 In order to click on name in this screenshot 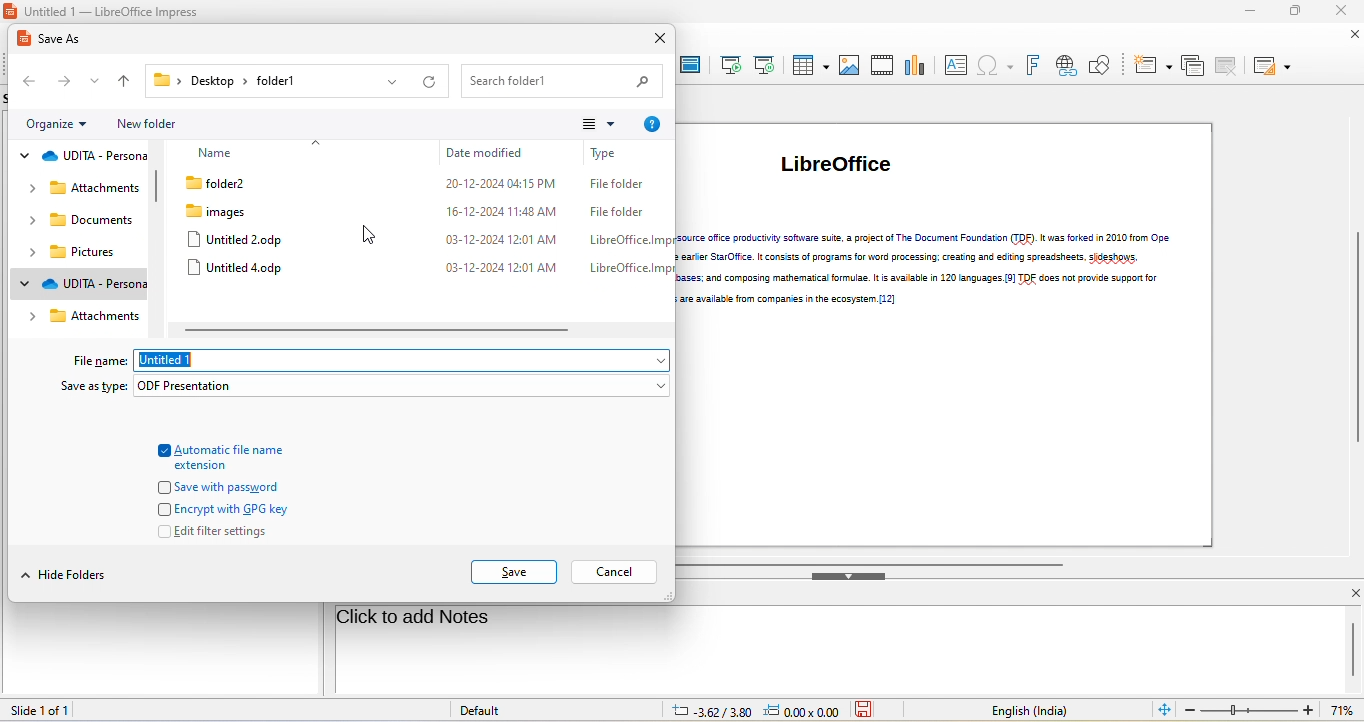, I will do `click(220, 153)`.